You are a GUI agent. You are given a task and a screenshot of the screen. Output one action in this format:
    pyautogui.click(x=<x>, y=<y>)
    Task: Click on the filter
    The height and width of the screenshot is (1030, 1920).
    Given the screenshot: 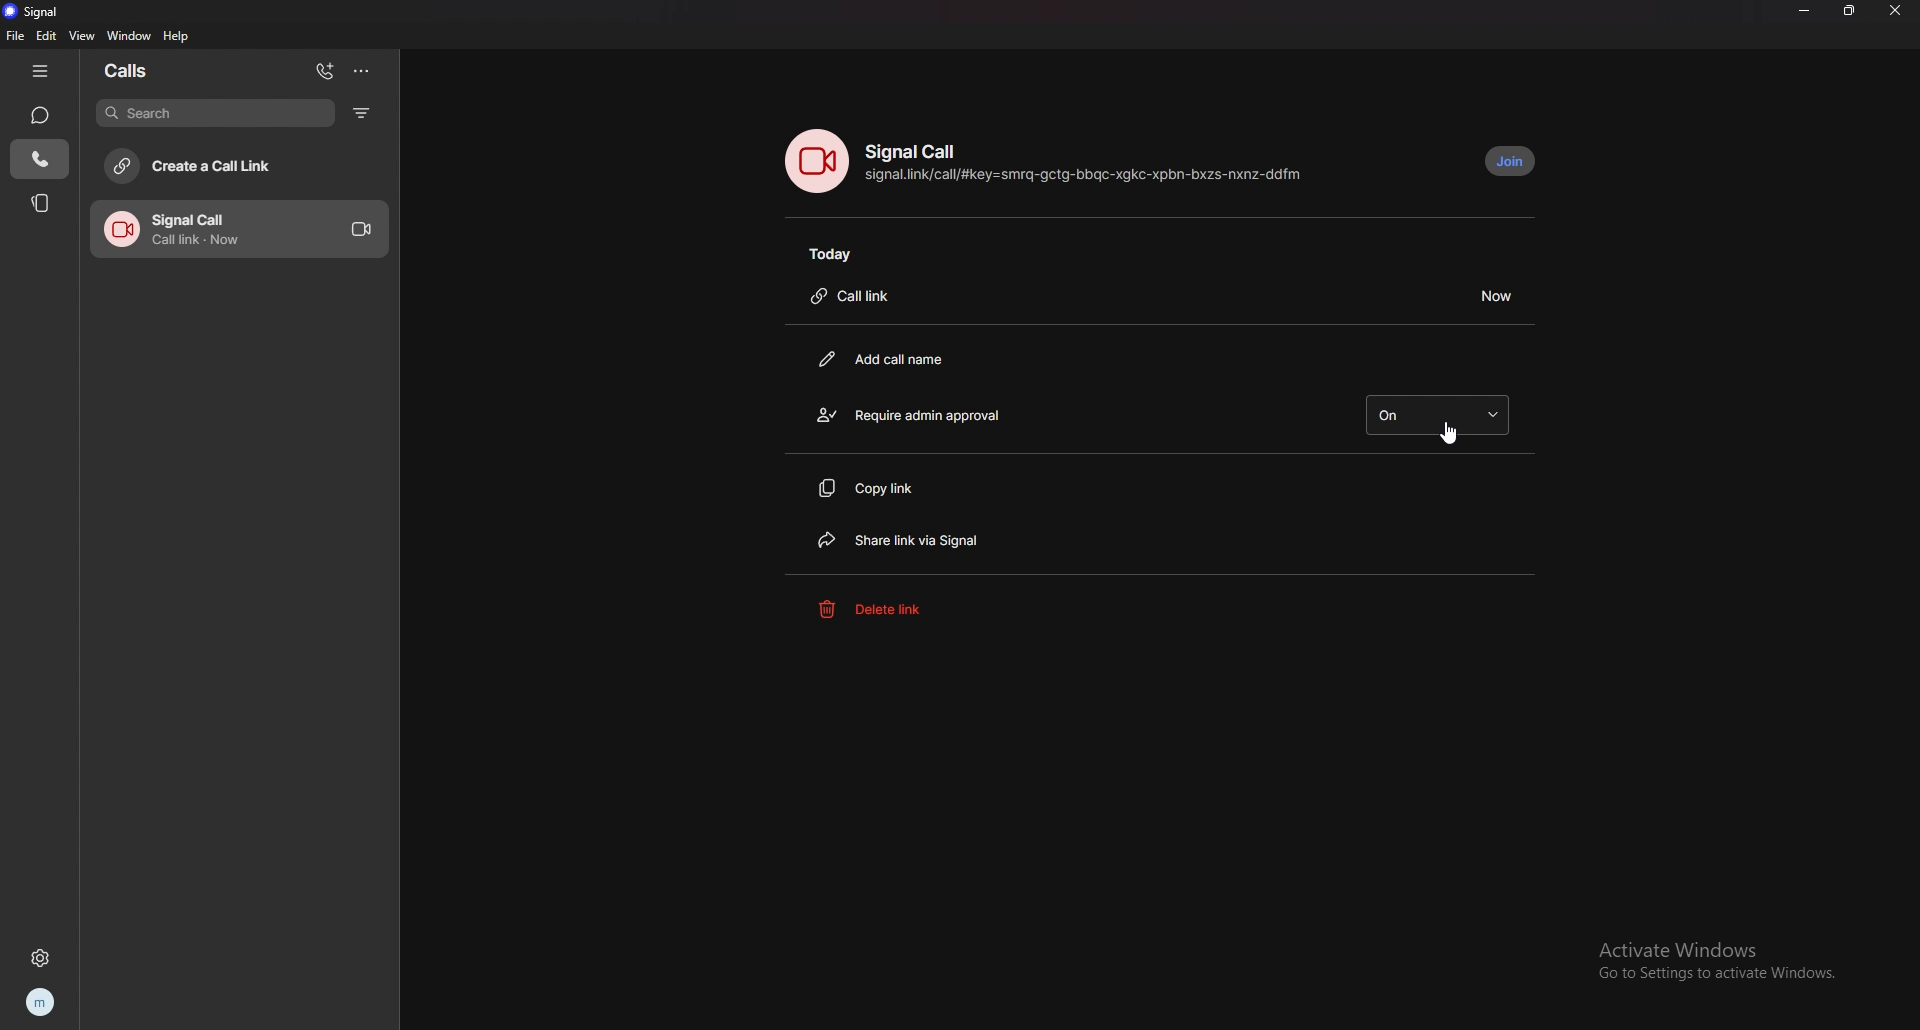 What is the action you would take?
    pyautogui.click(x=363, y=113)
    